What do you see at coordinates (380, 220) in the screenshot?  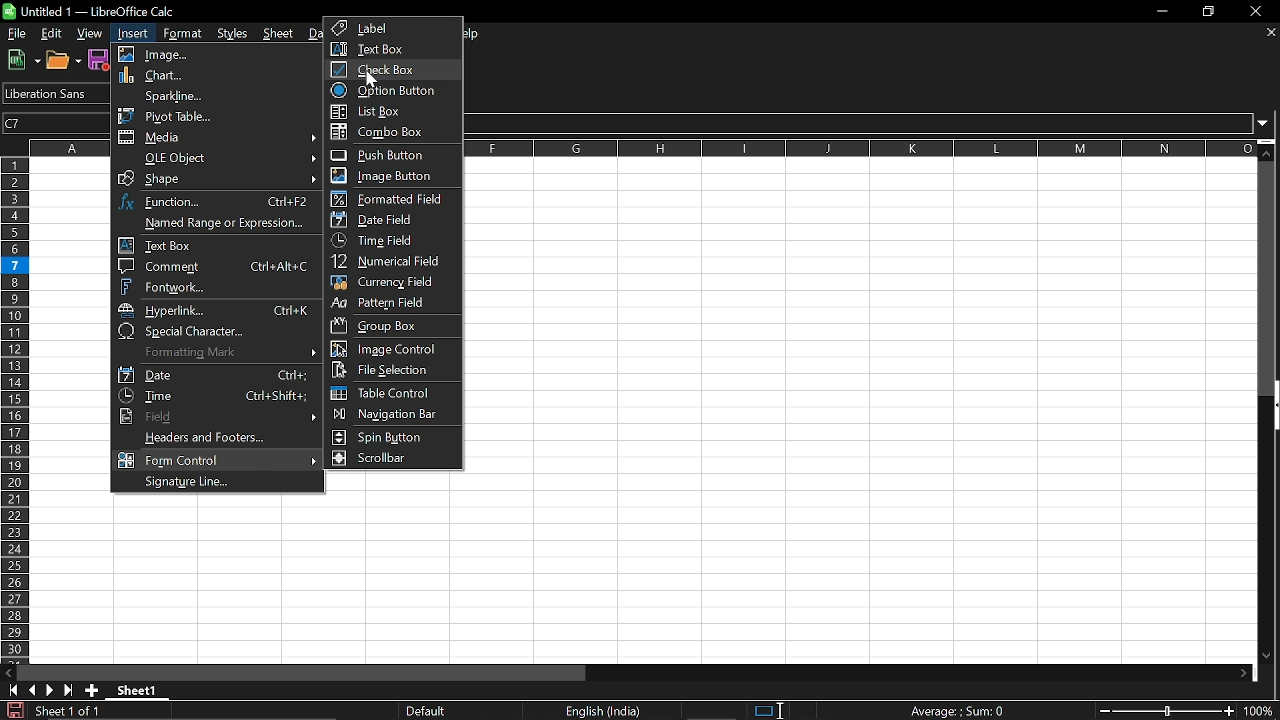 I see `date field` at bounding box center [380, 220].